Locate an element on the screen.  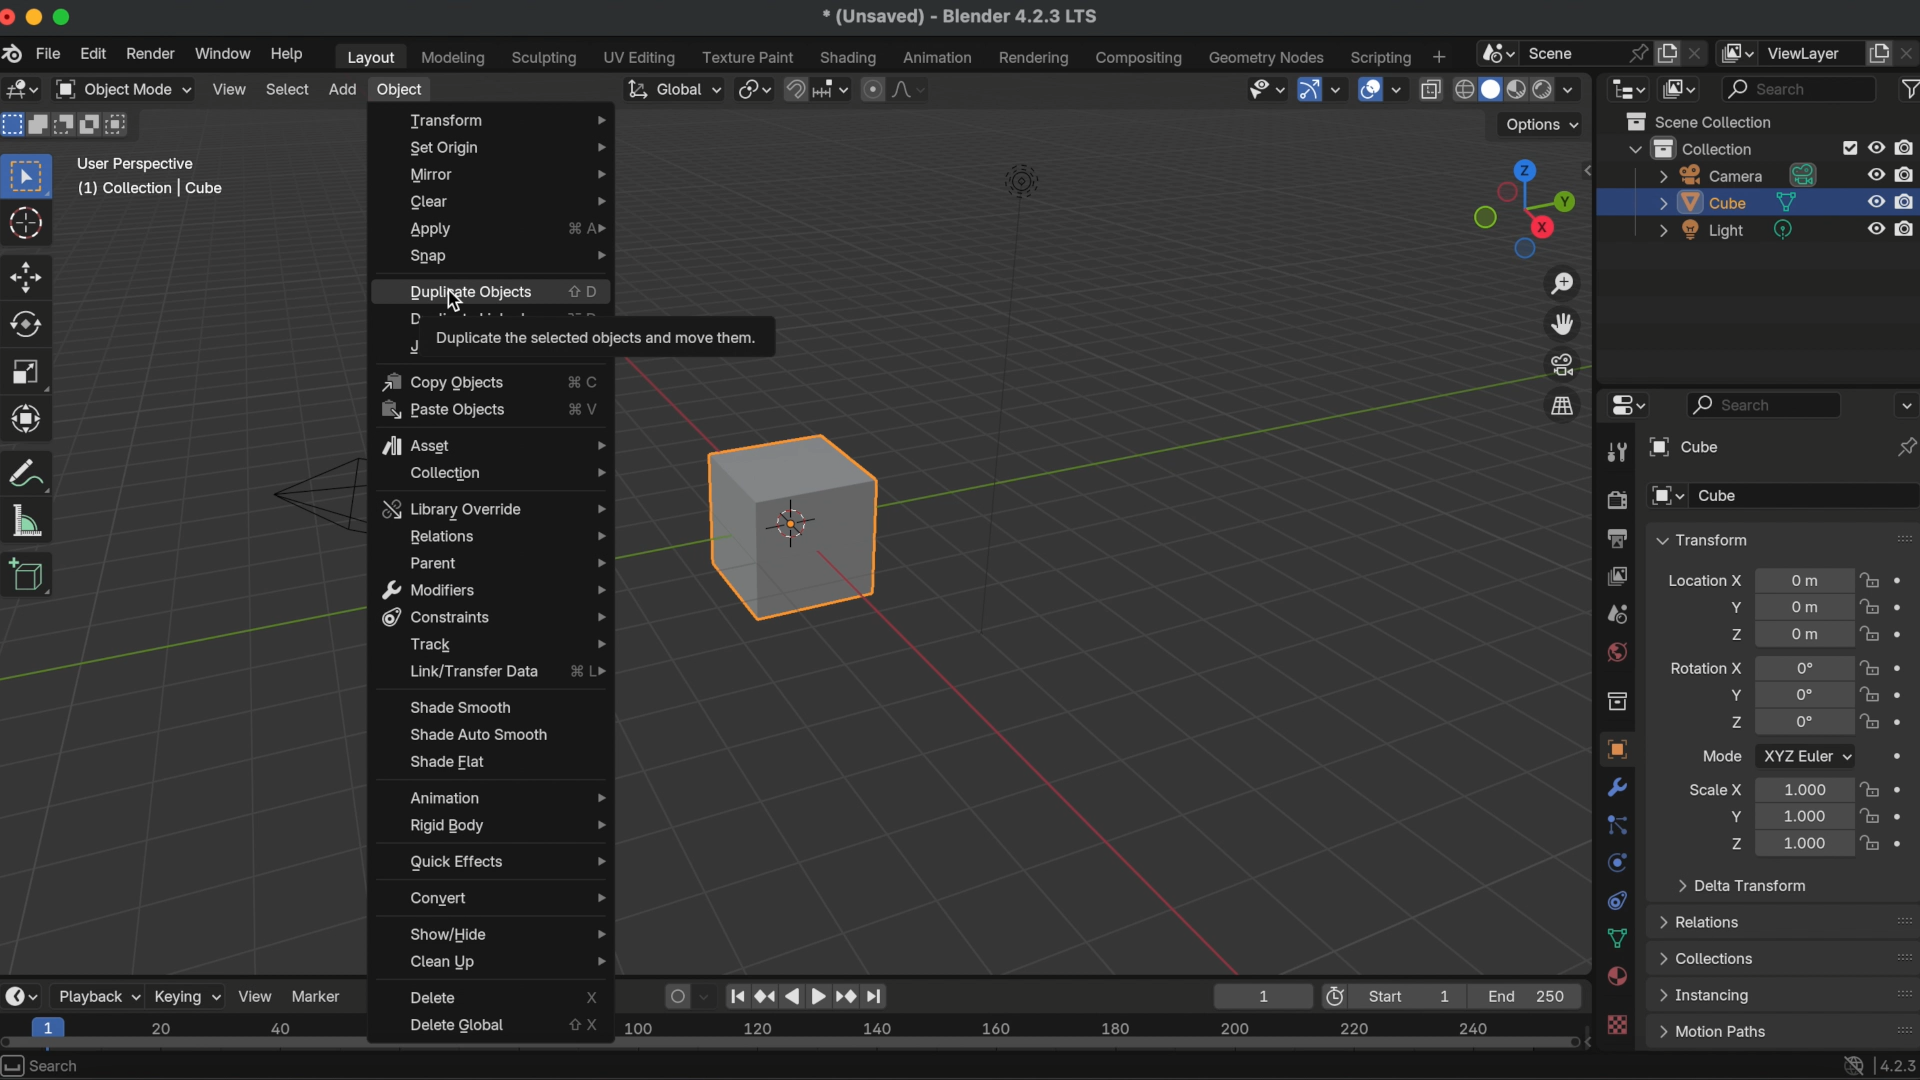
jumpo to endpoint is located at coordinates (738, 993).